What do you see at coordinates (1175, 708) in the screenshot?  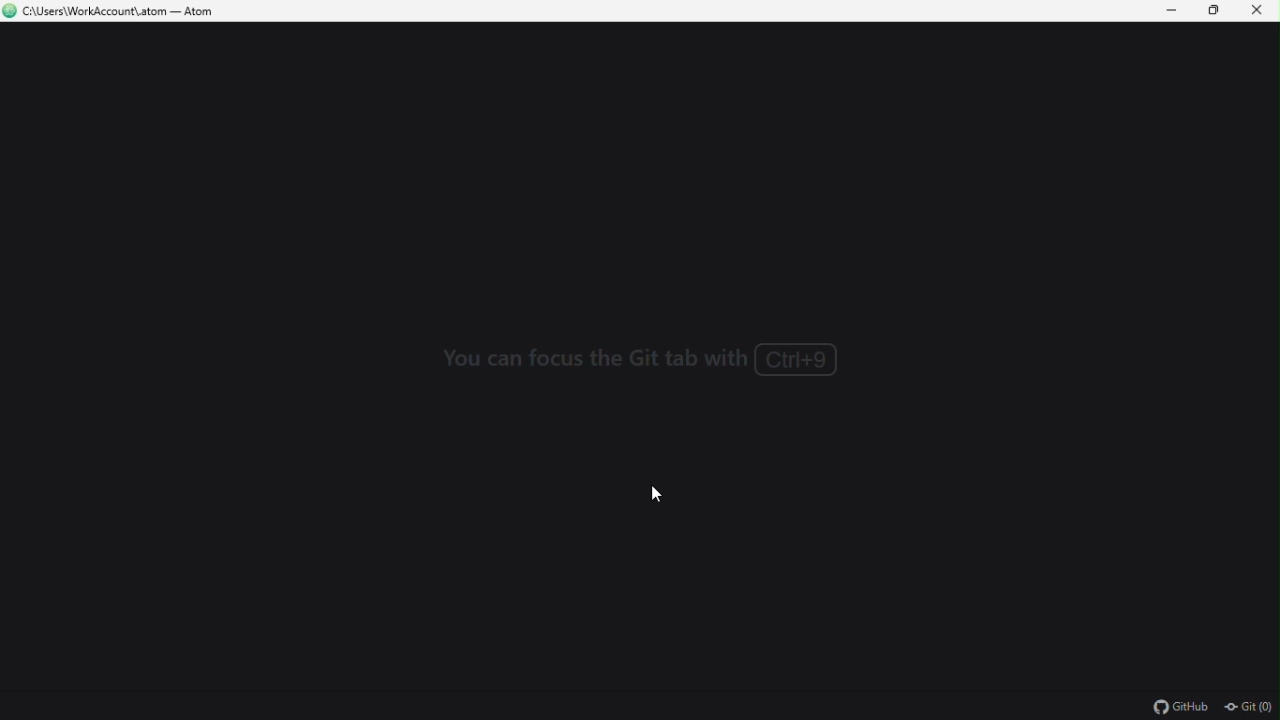 I see `github` at bounding box center [1175, 708].